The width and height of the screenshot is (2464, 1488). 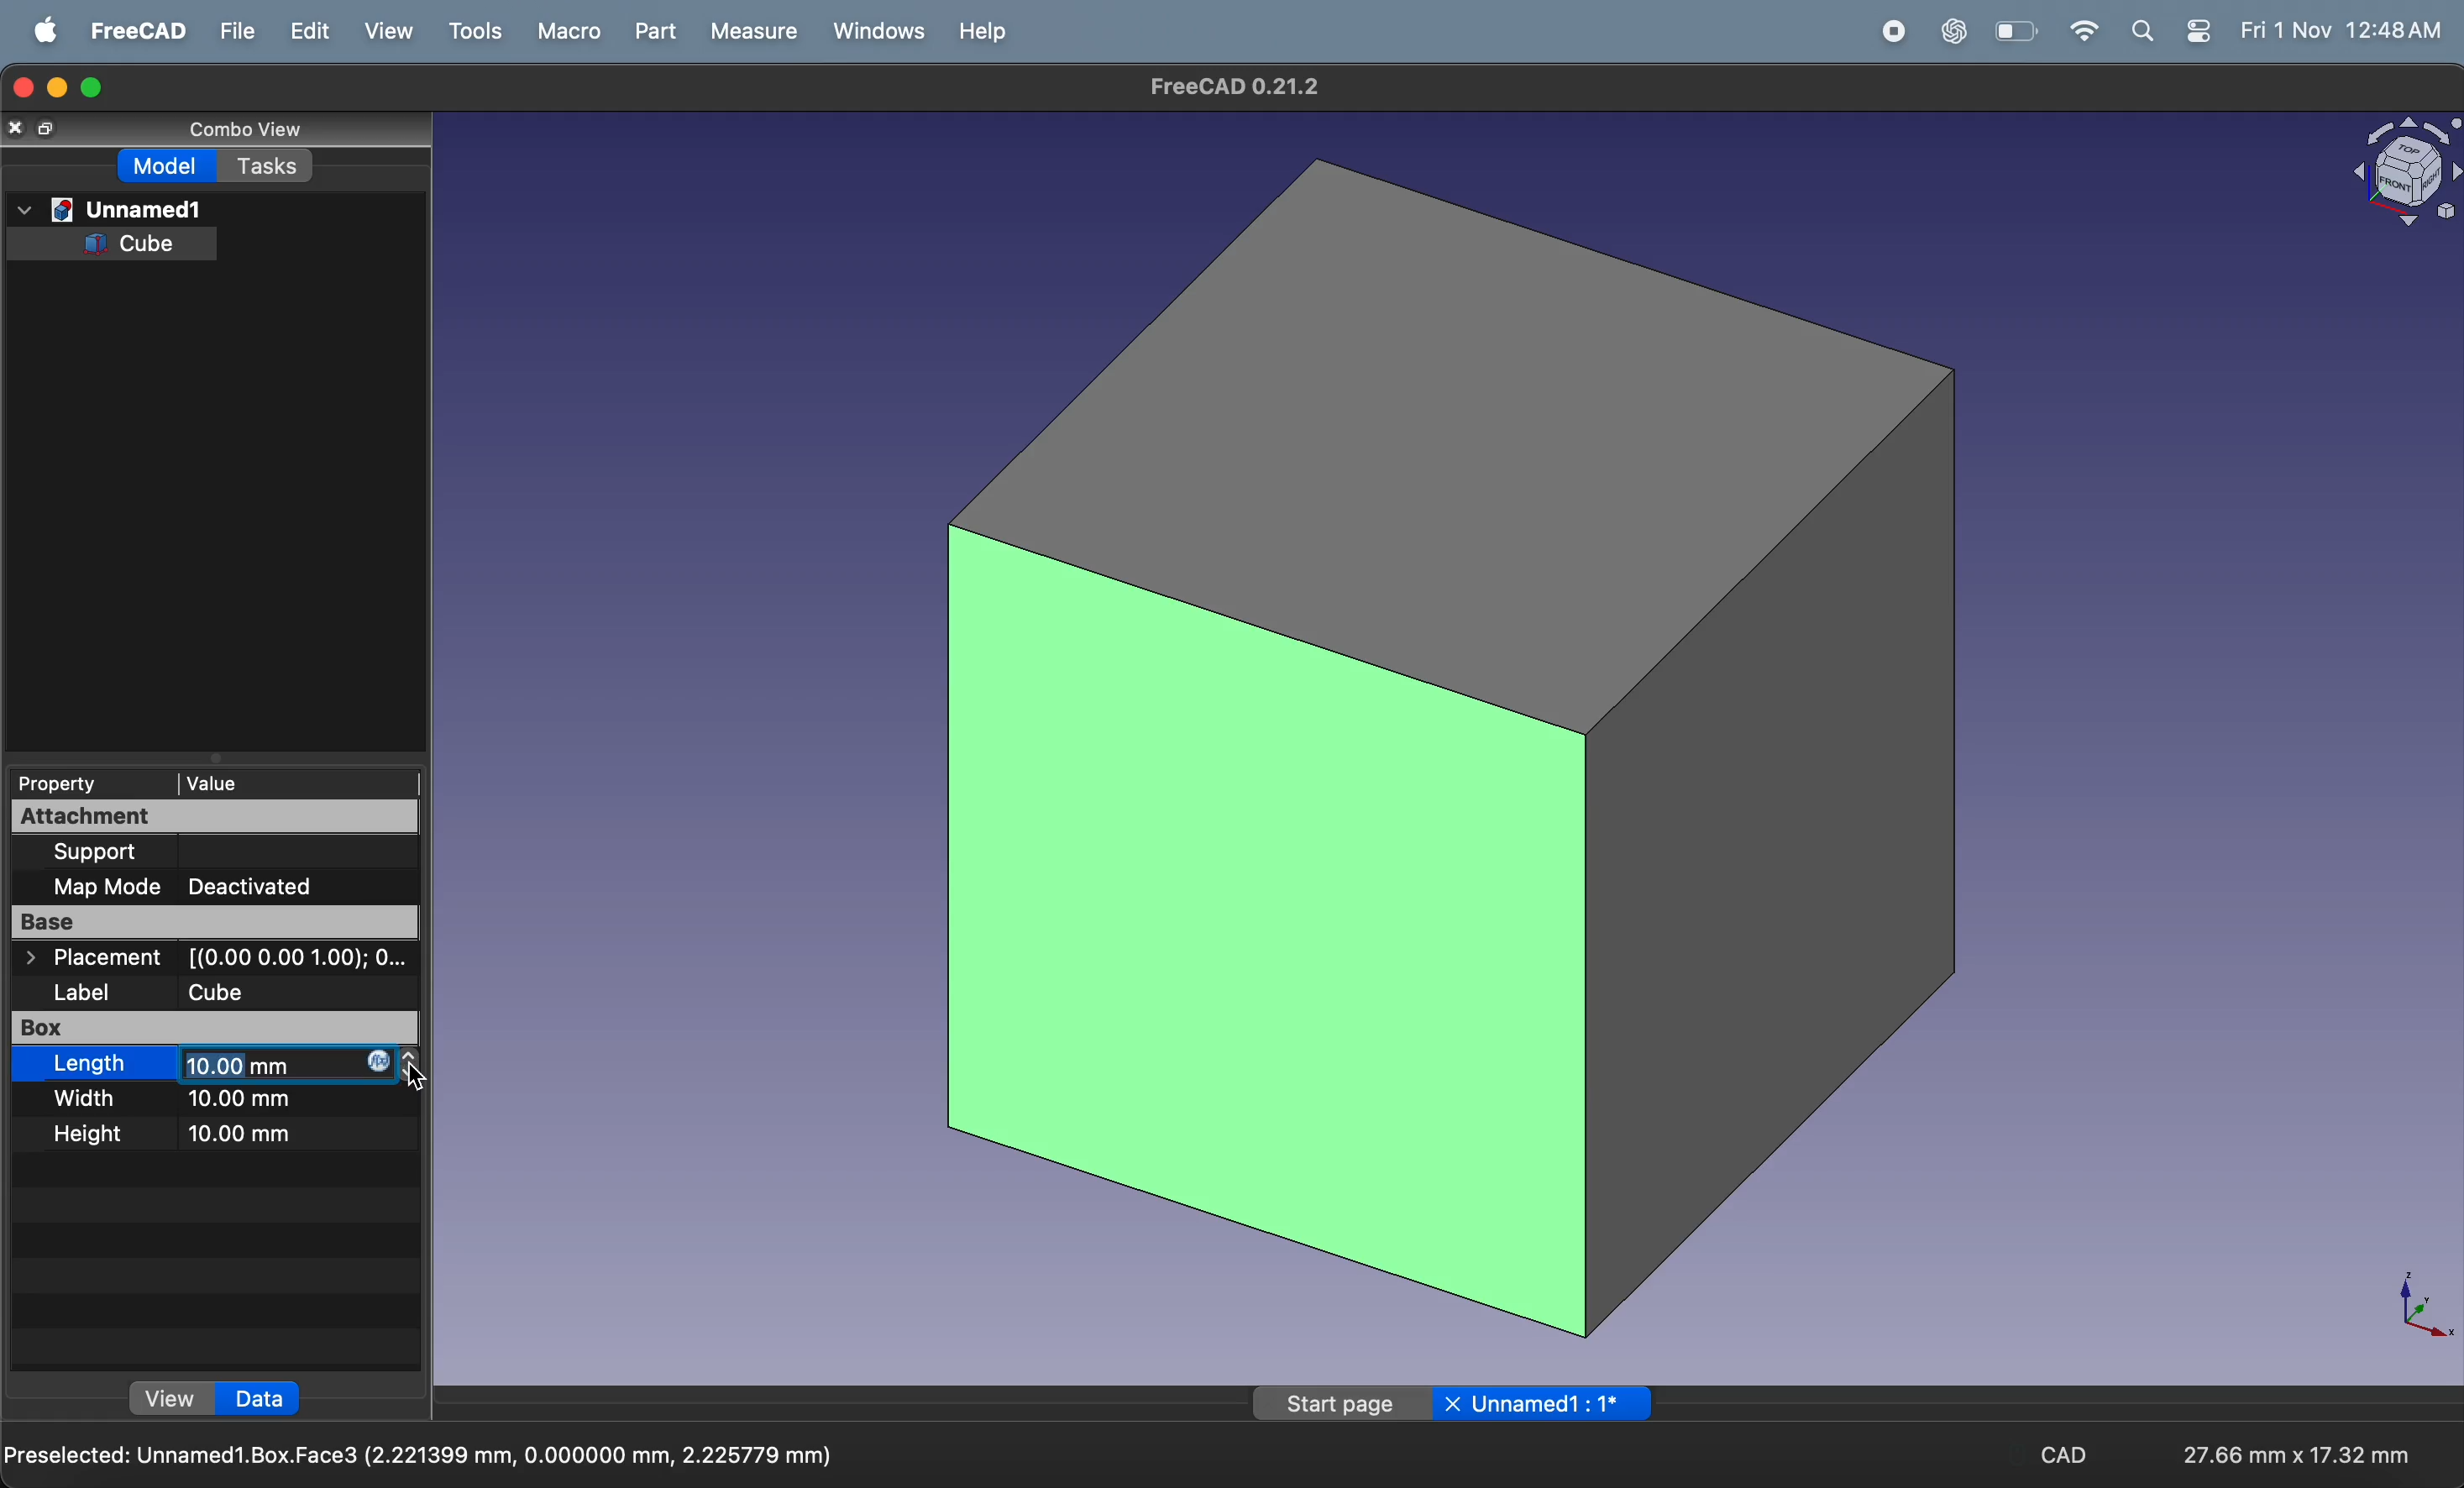 What do you see at coordinates (111, 887) in the screenshot?
I see `map mode` at bounding box center [111, 887].